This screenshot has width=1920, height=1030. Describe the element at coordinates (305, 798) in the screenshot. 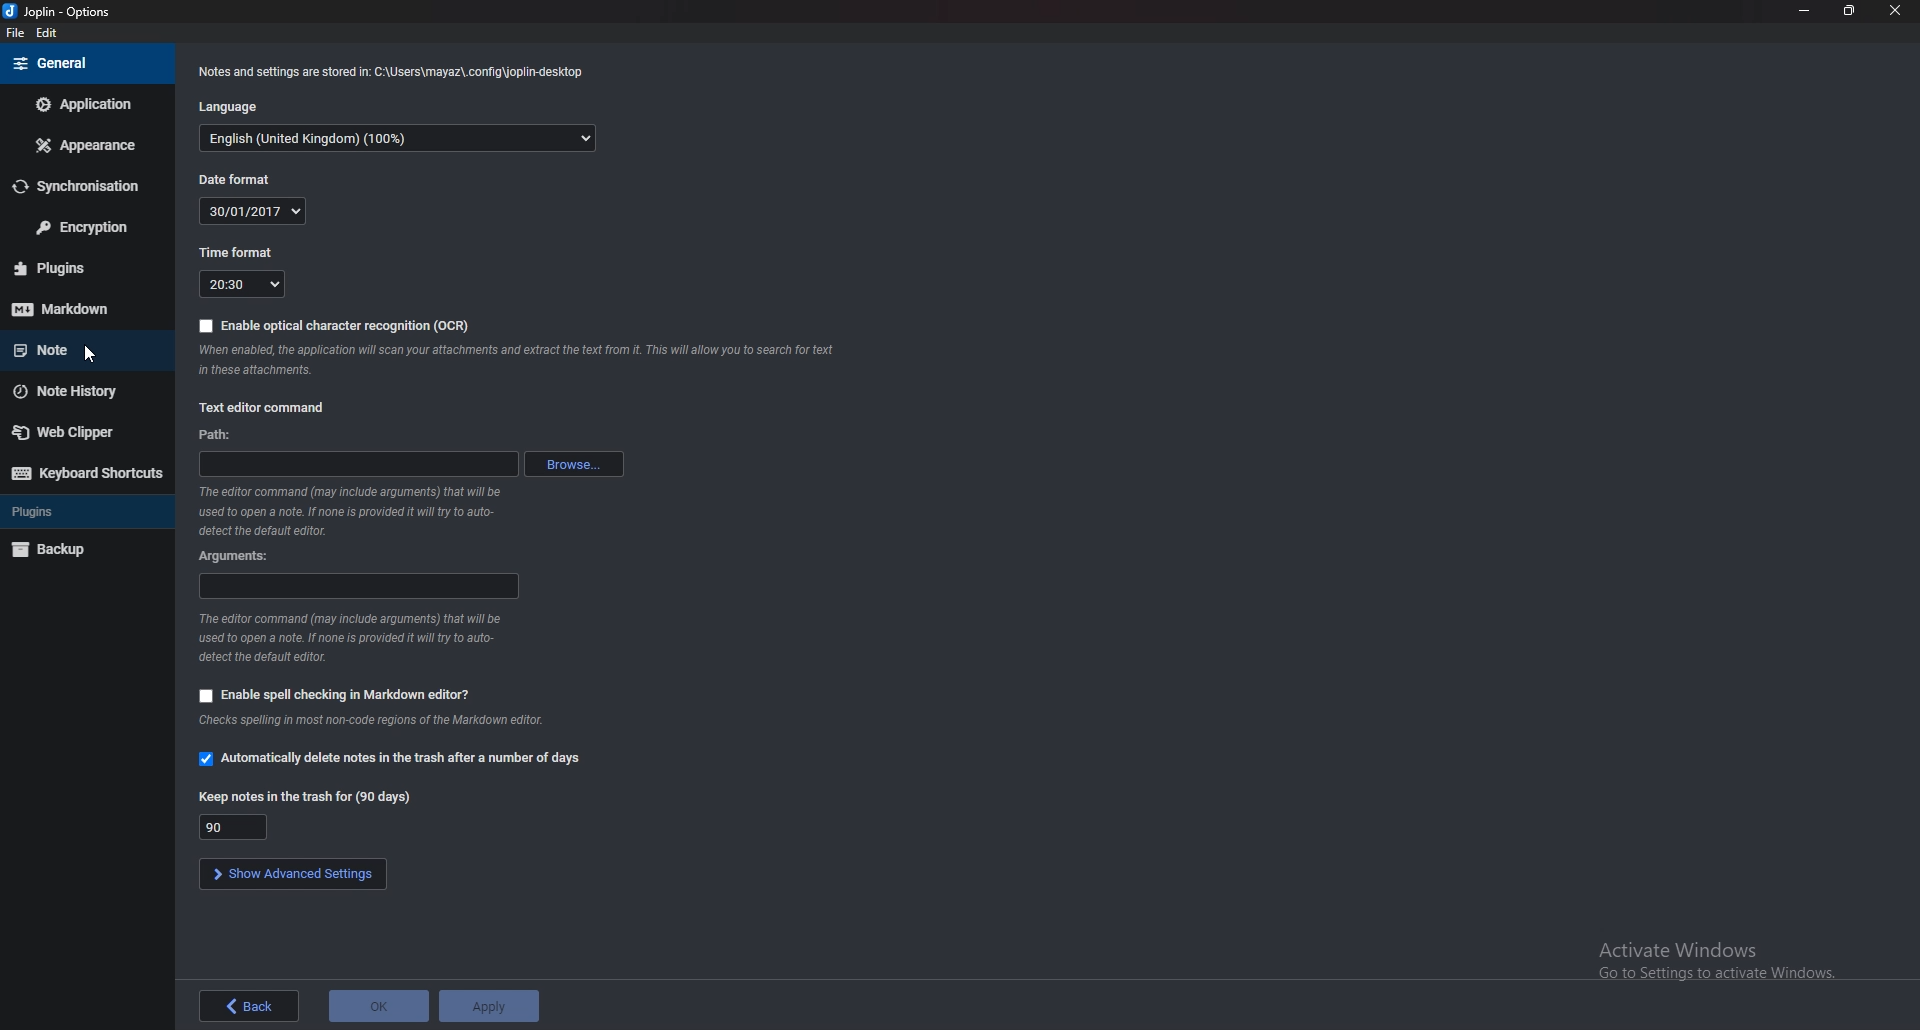

I see `Keep notes in the trash for` at that location.